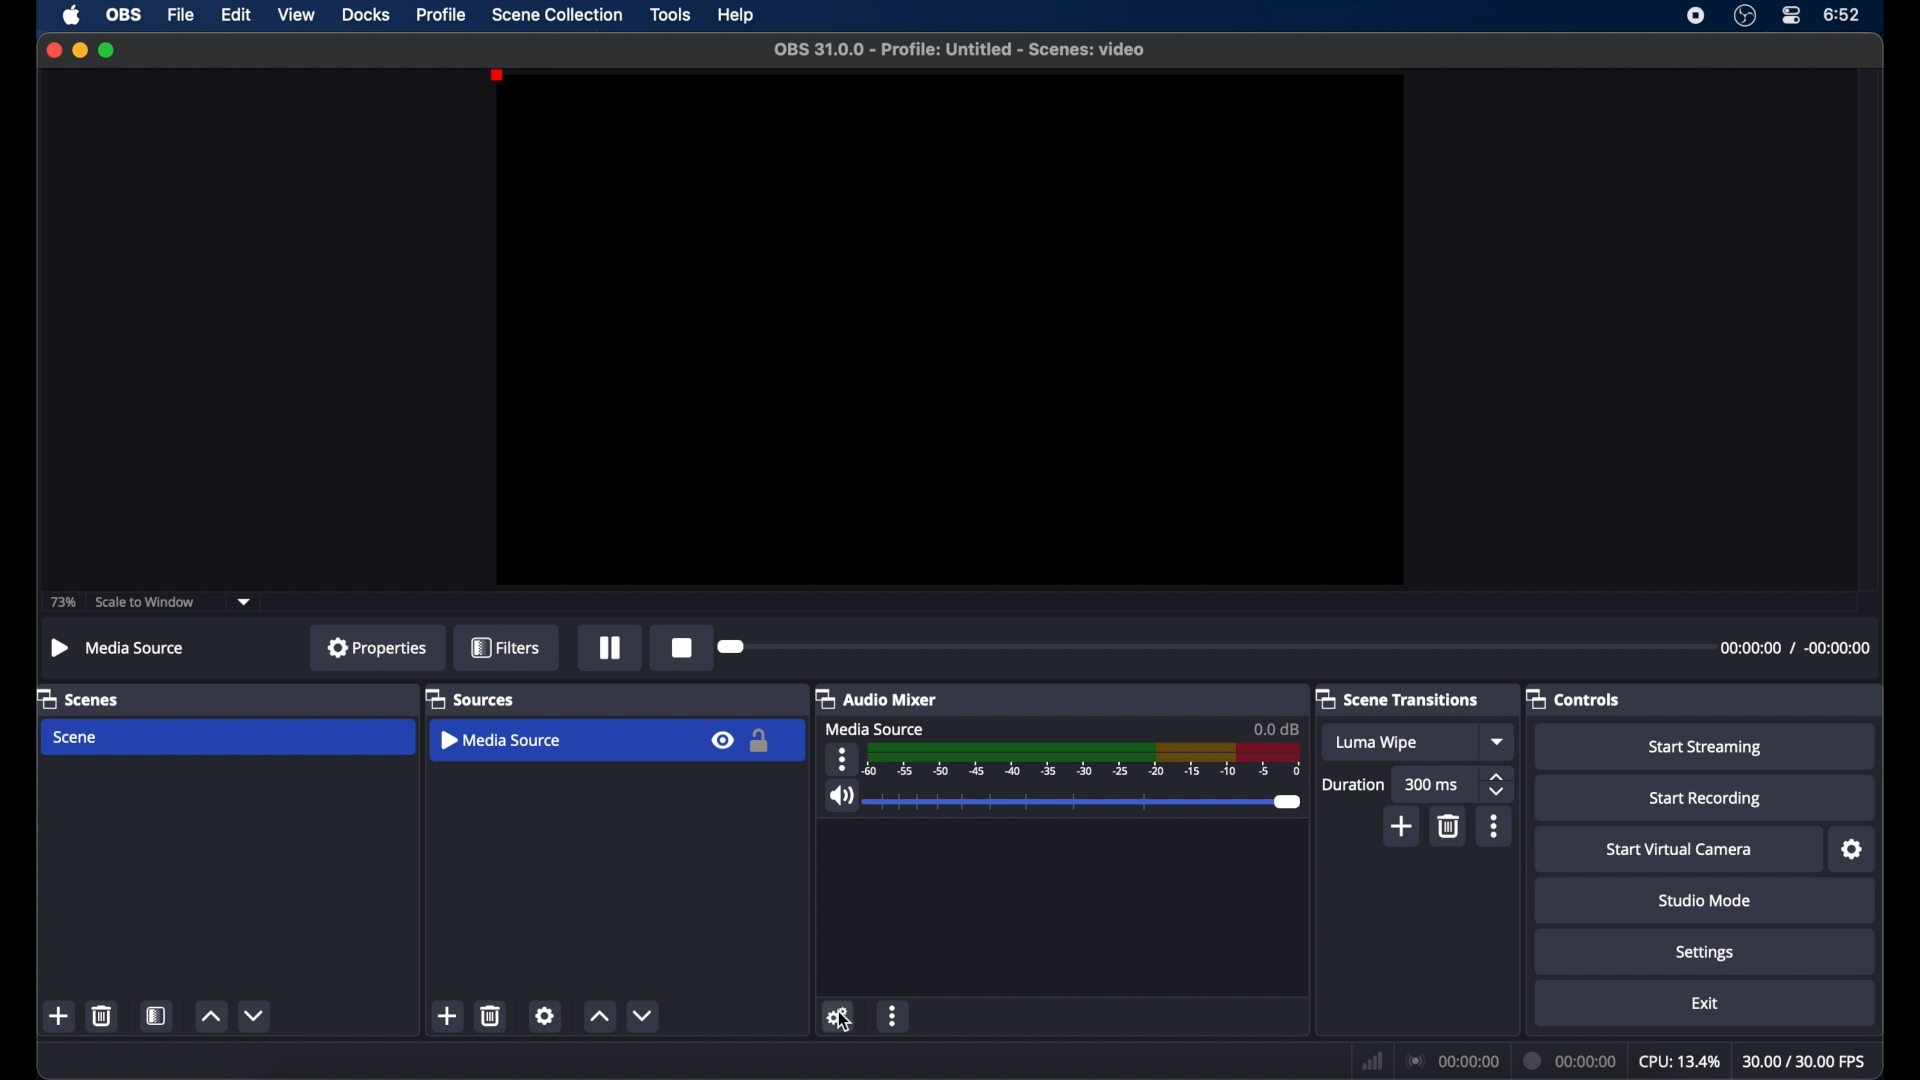 The image size is (1920, 1080). What do you see at coordinates (1703, 952) in the screenshot?
I see `settings` at bounding box center [1703, 952].